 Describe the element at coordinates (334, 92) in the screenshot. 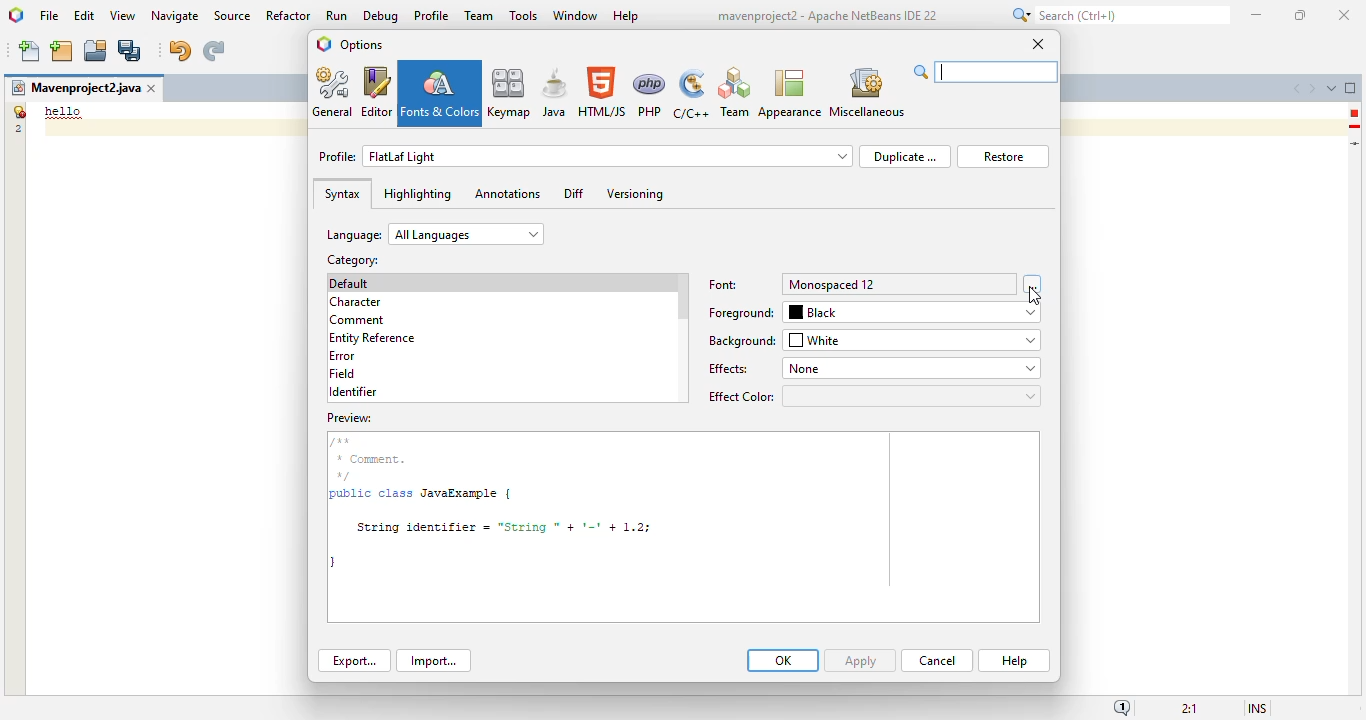

I see `general` at that location.